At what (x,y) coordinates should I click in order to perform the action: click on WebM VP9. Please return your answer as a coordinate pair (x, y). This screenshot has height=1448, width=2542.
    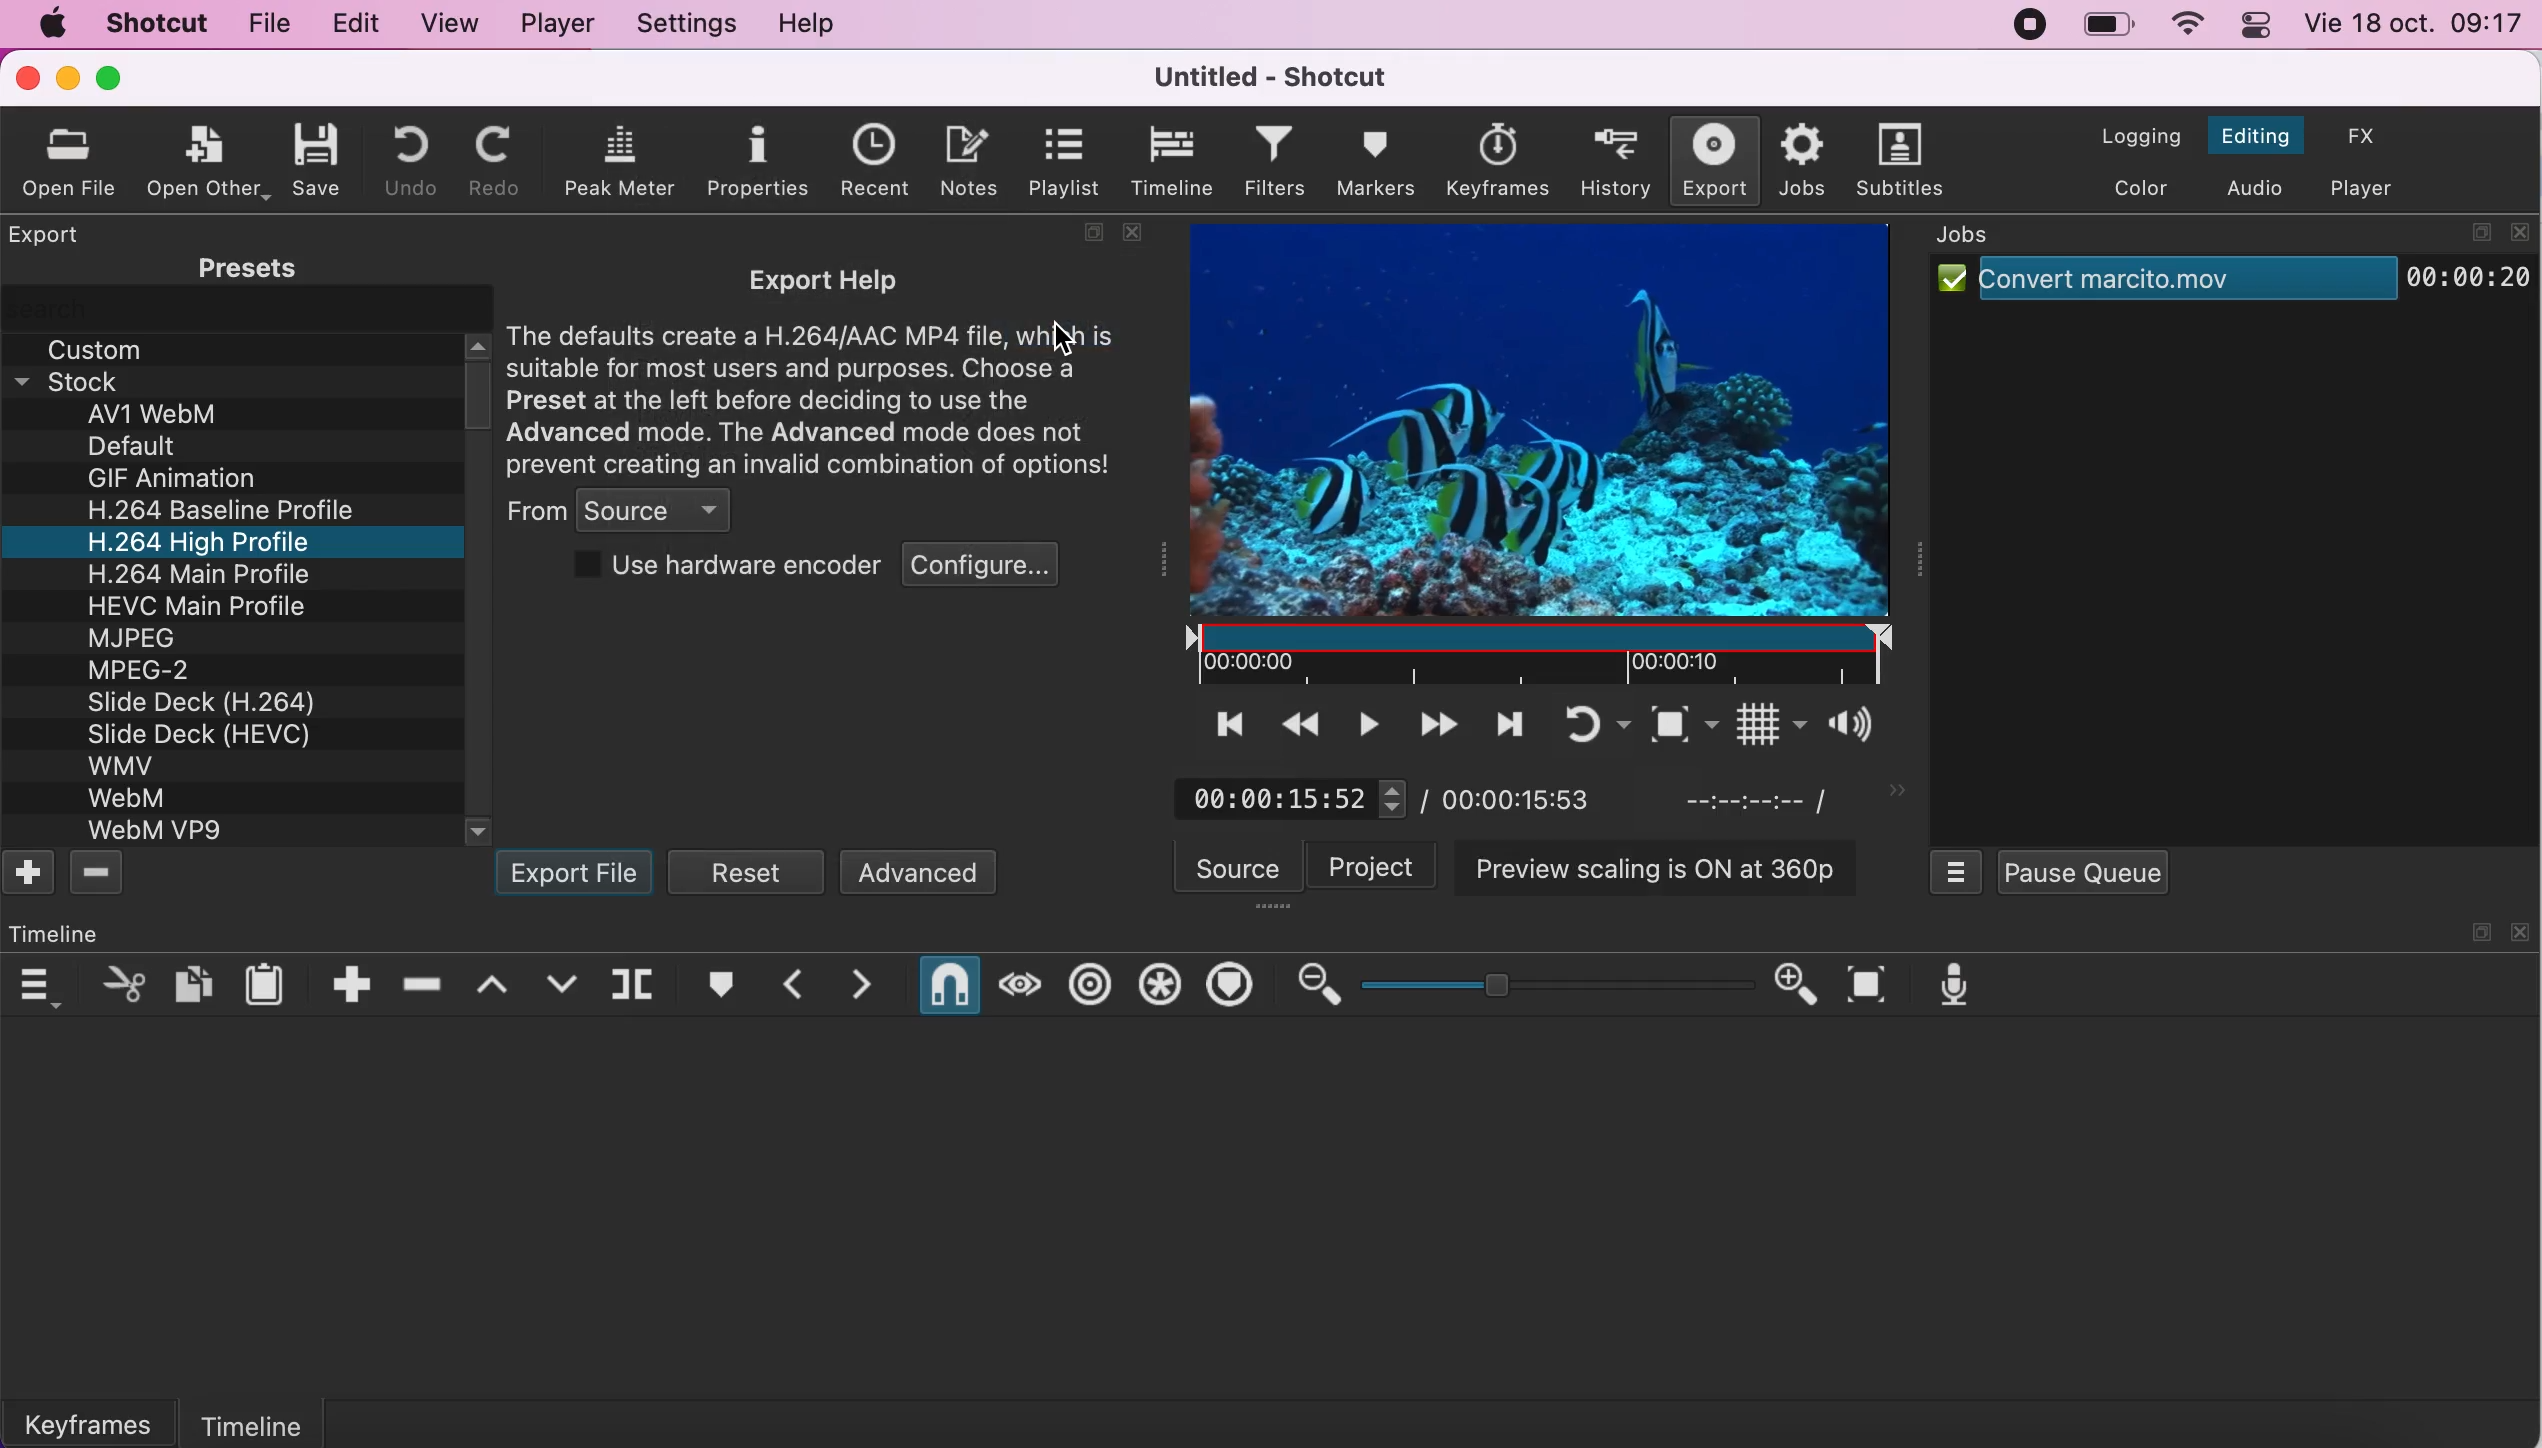
    Looking at the image, I should click on (159, 831).